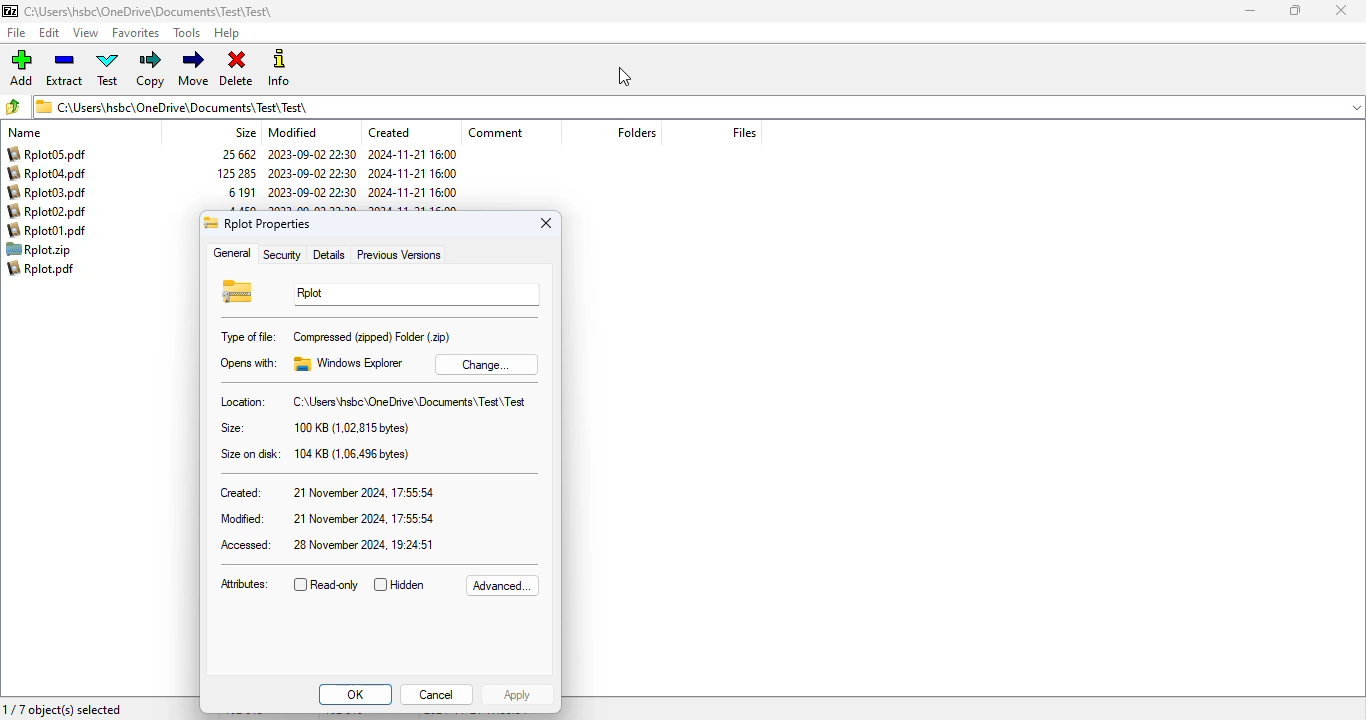 The width and height of the screenshot is (1366, 720). What do you see at coordinates (400, 256) in the screenshot?
I see `previous versions` at bounding box center [400, 256].